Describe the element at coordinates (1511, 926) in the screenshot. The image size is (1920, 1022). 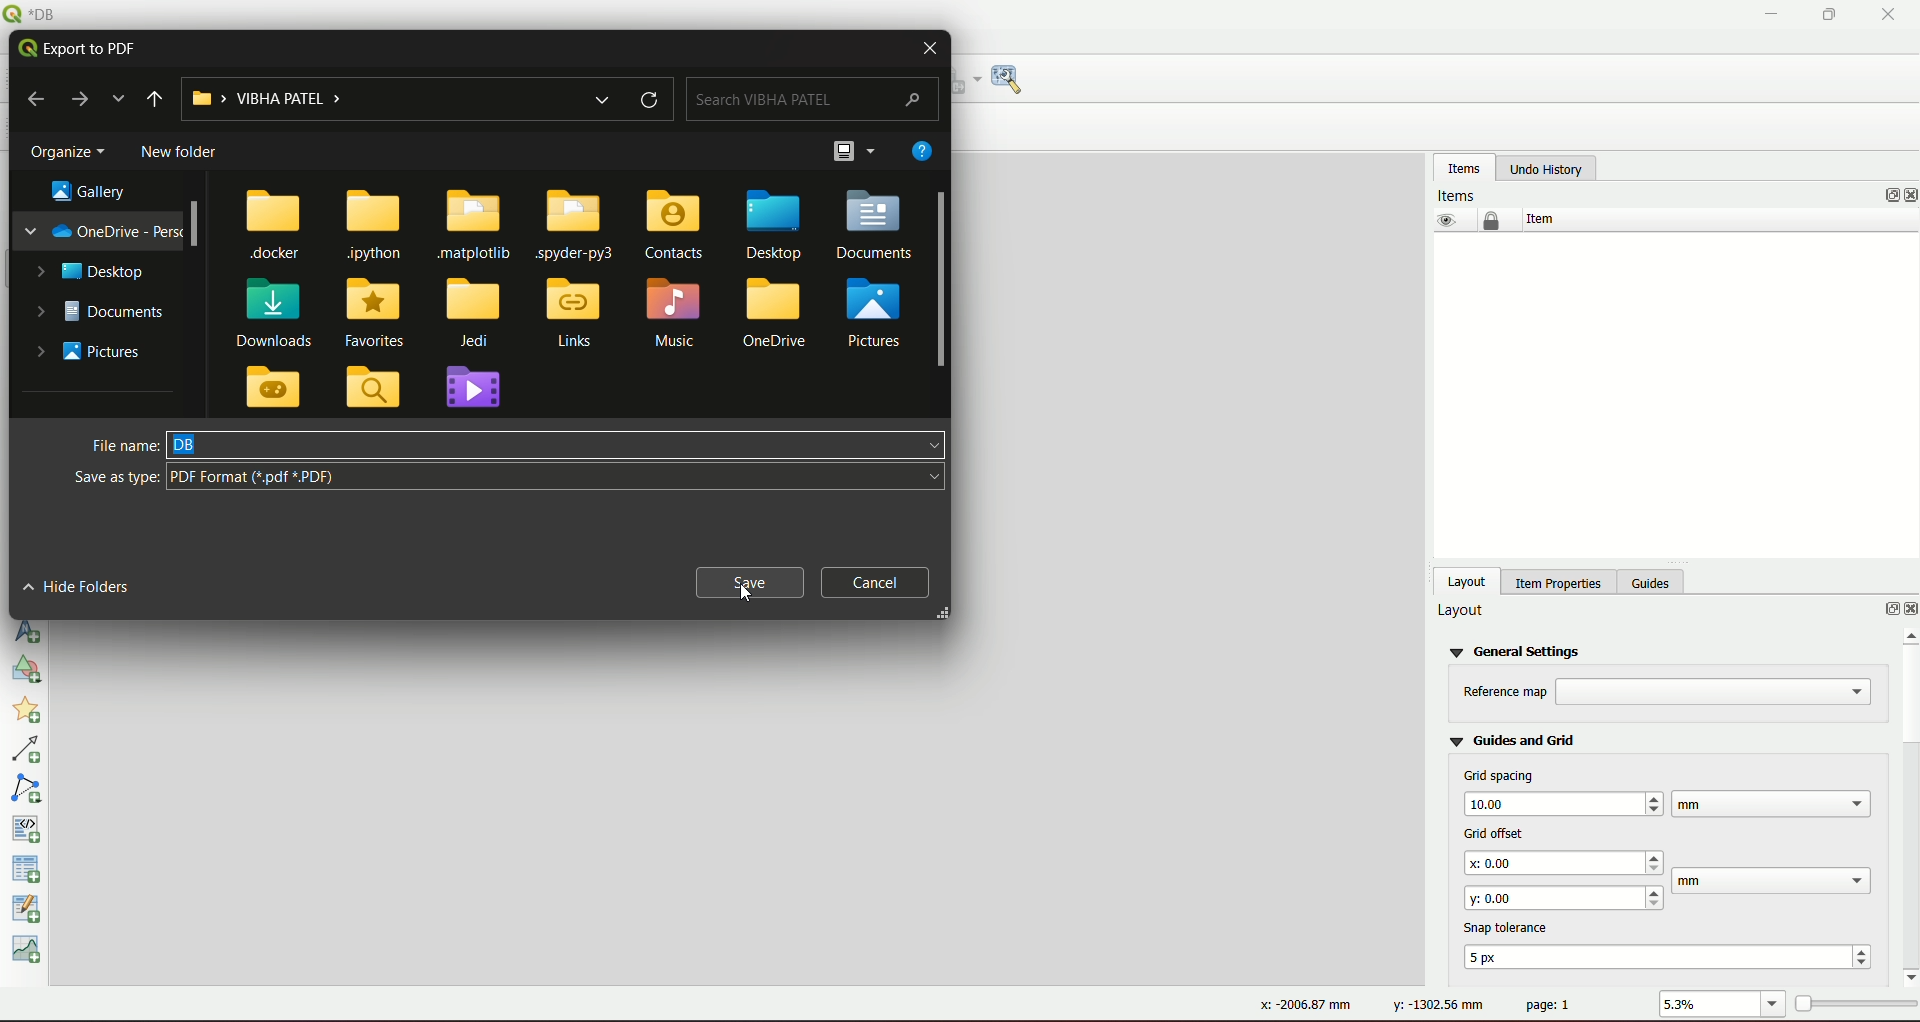
I see `Snap tolerance` at that location.